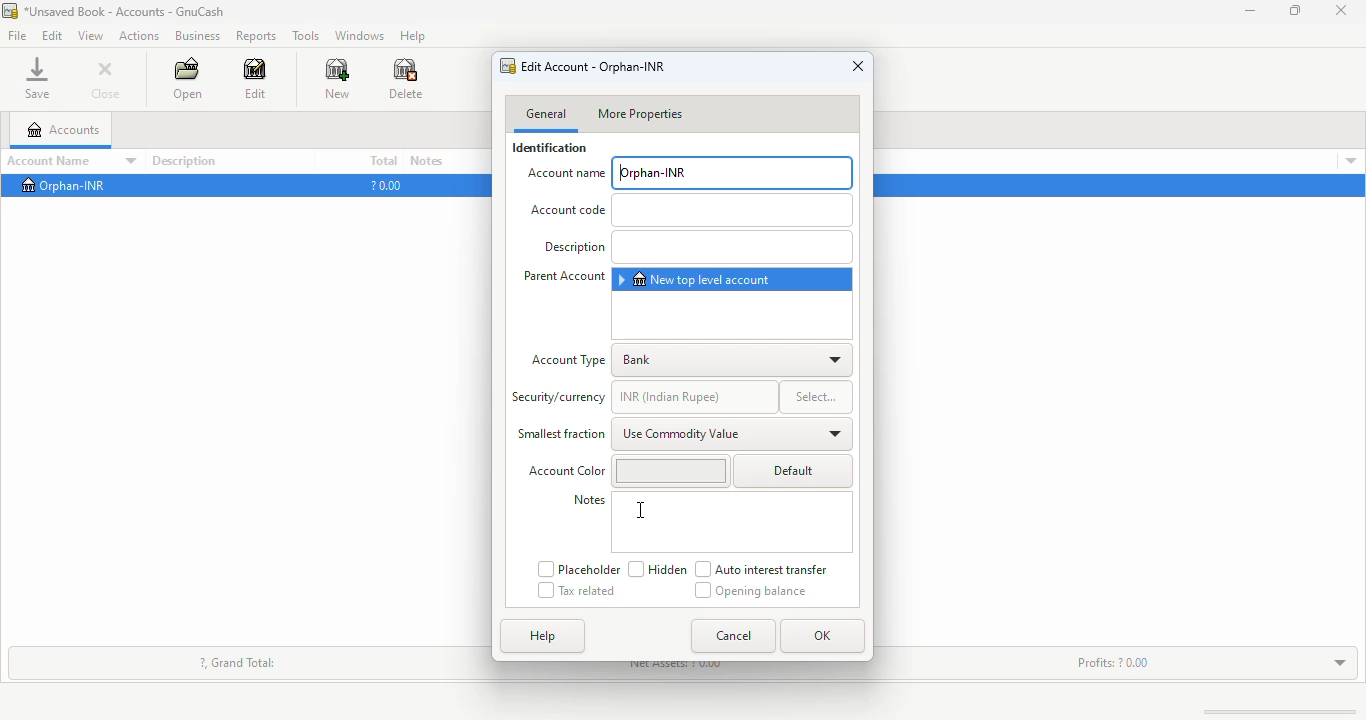  What do you see at coordinates (729, 211) in the screenshot?
I see `add Account code` at bounding box center [729, 211].